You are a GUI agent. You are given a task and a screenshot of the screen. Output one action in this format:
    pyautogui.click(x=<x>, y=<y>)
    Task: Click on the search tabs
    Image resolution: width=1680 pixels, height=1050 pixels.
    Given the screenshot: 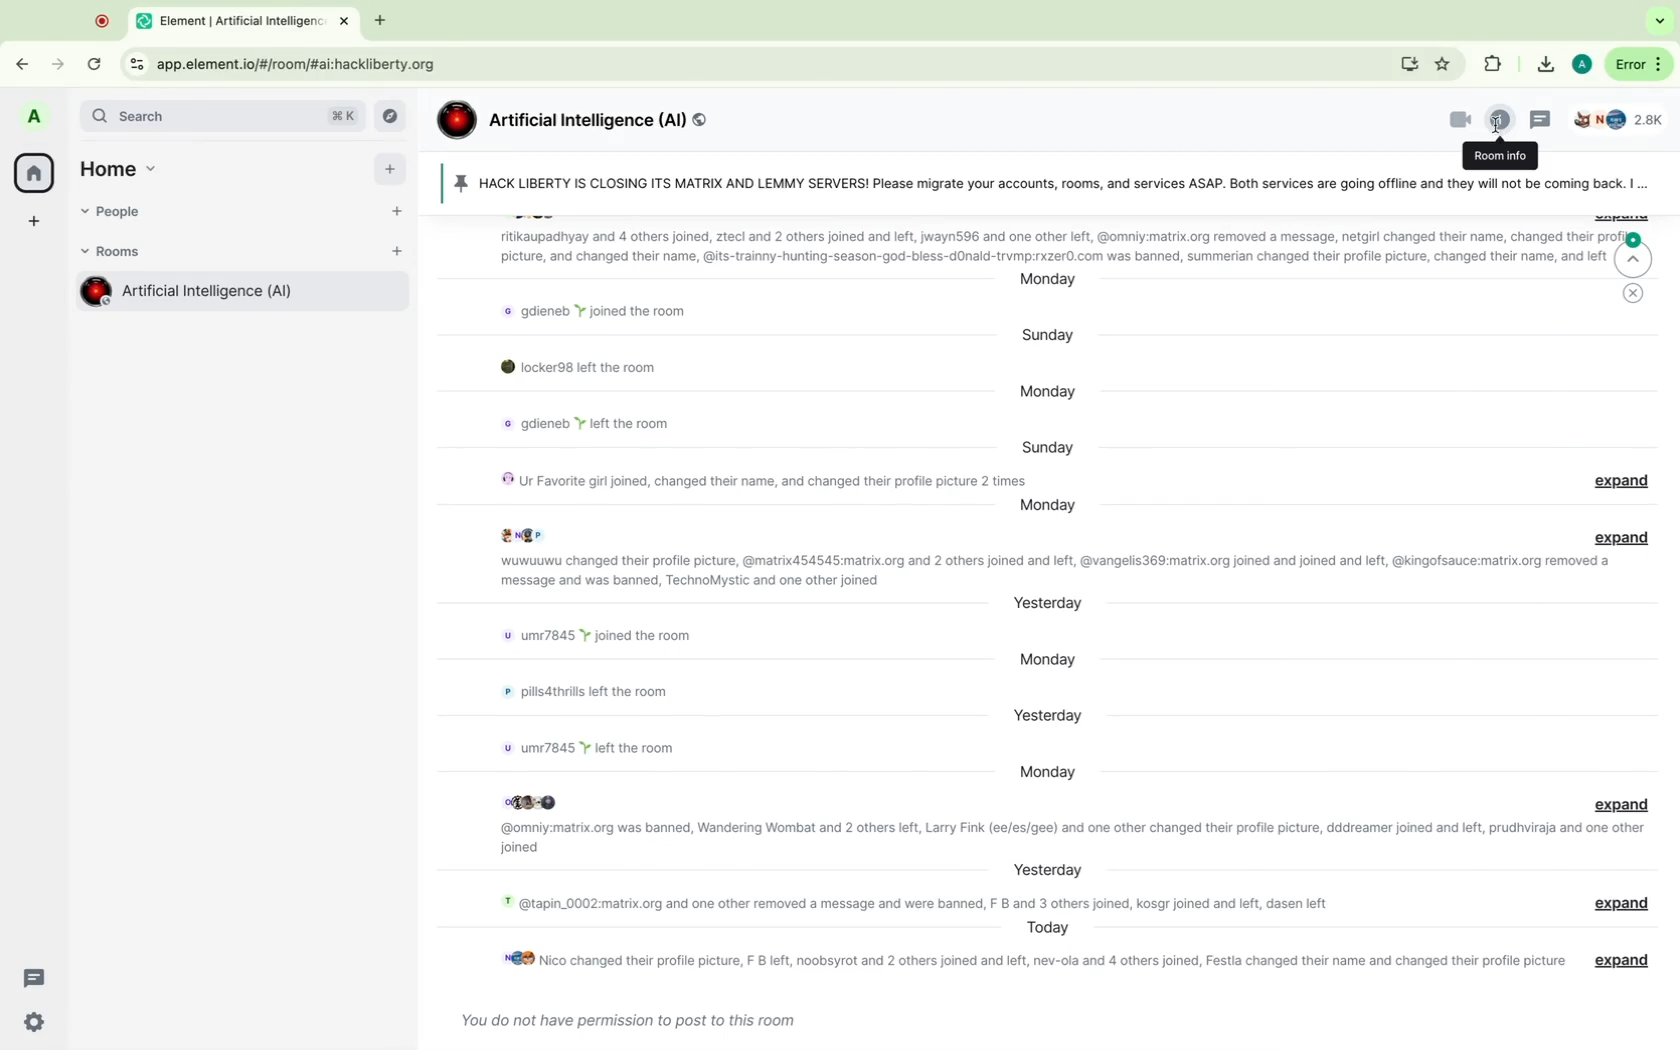 What is the action you would take?
    pyautogui.click(x=1660, y=21)
    